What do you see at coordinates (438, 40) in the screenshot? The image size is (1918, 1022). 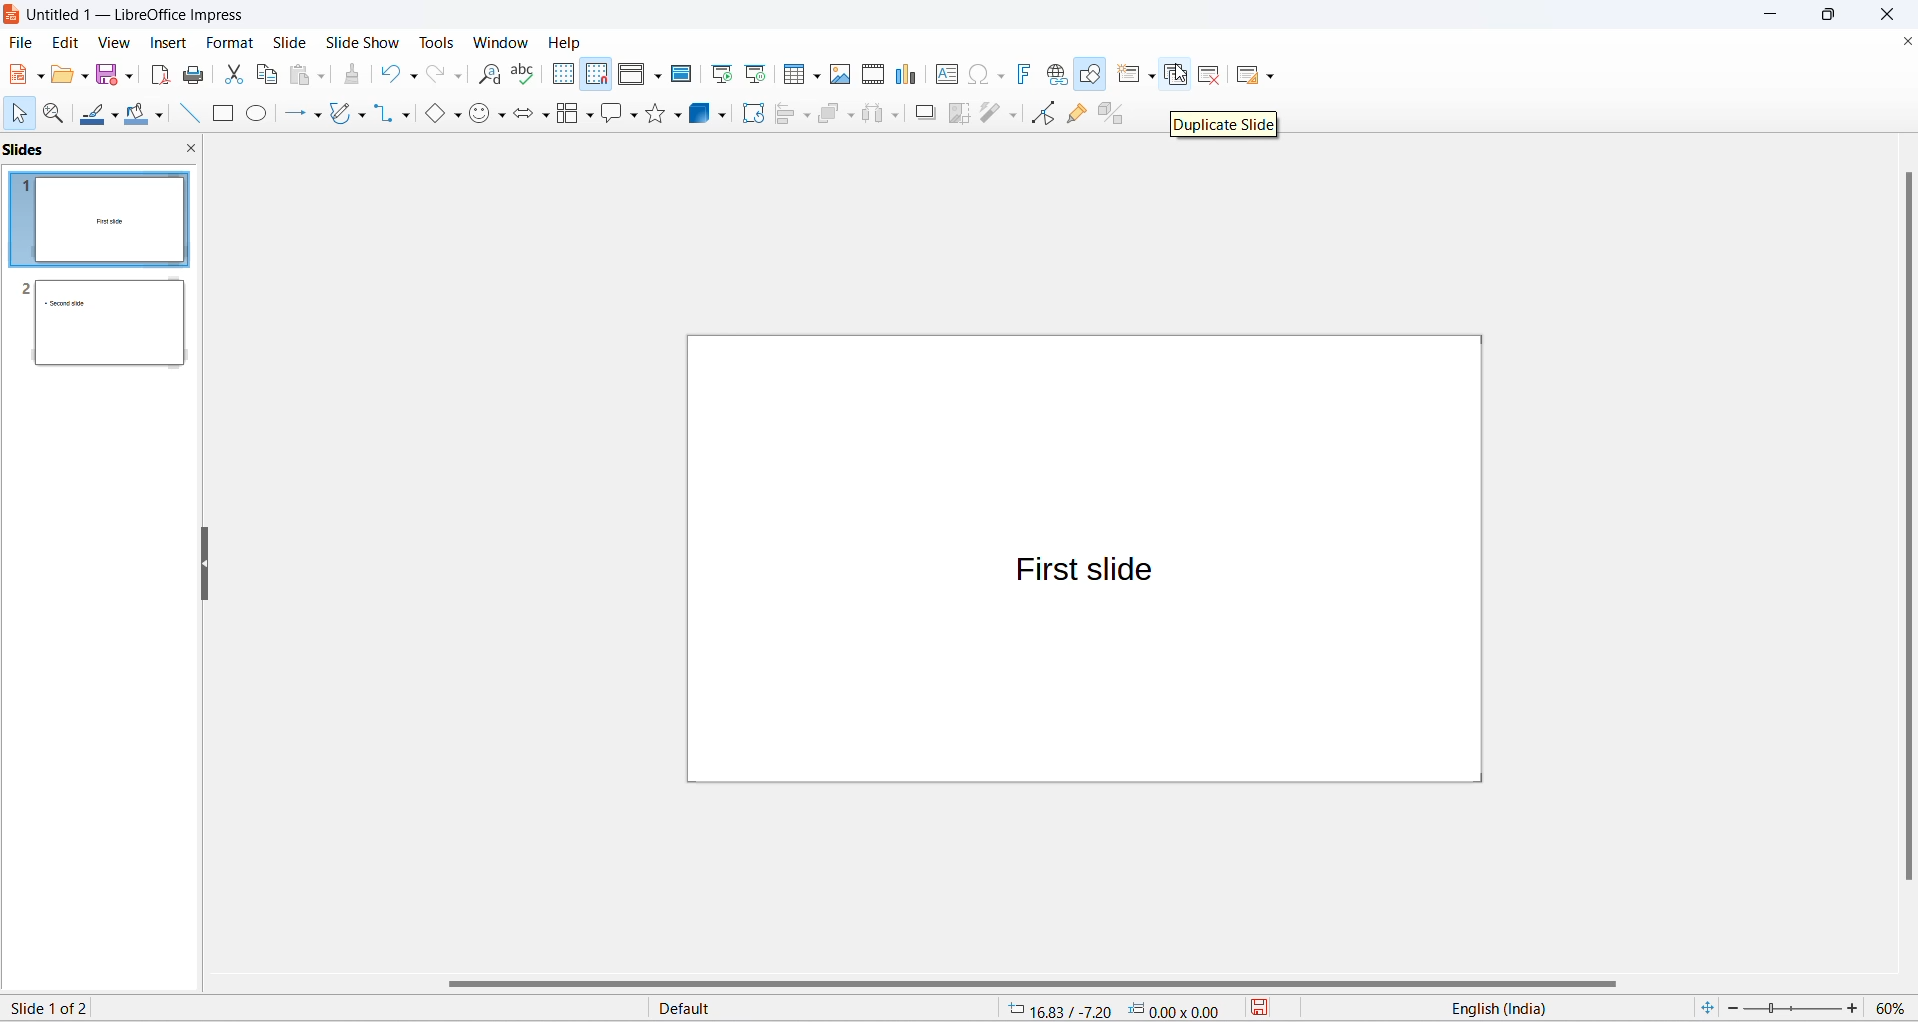 I see `tools` at bounding box center [438, 40].